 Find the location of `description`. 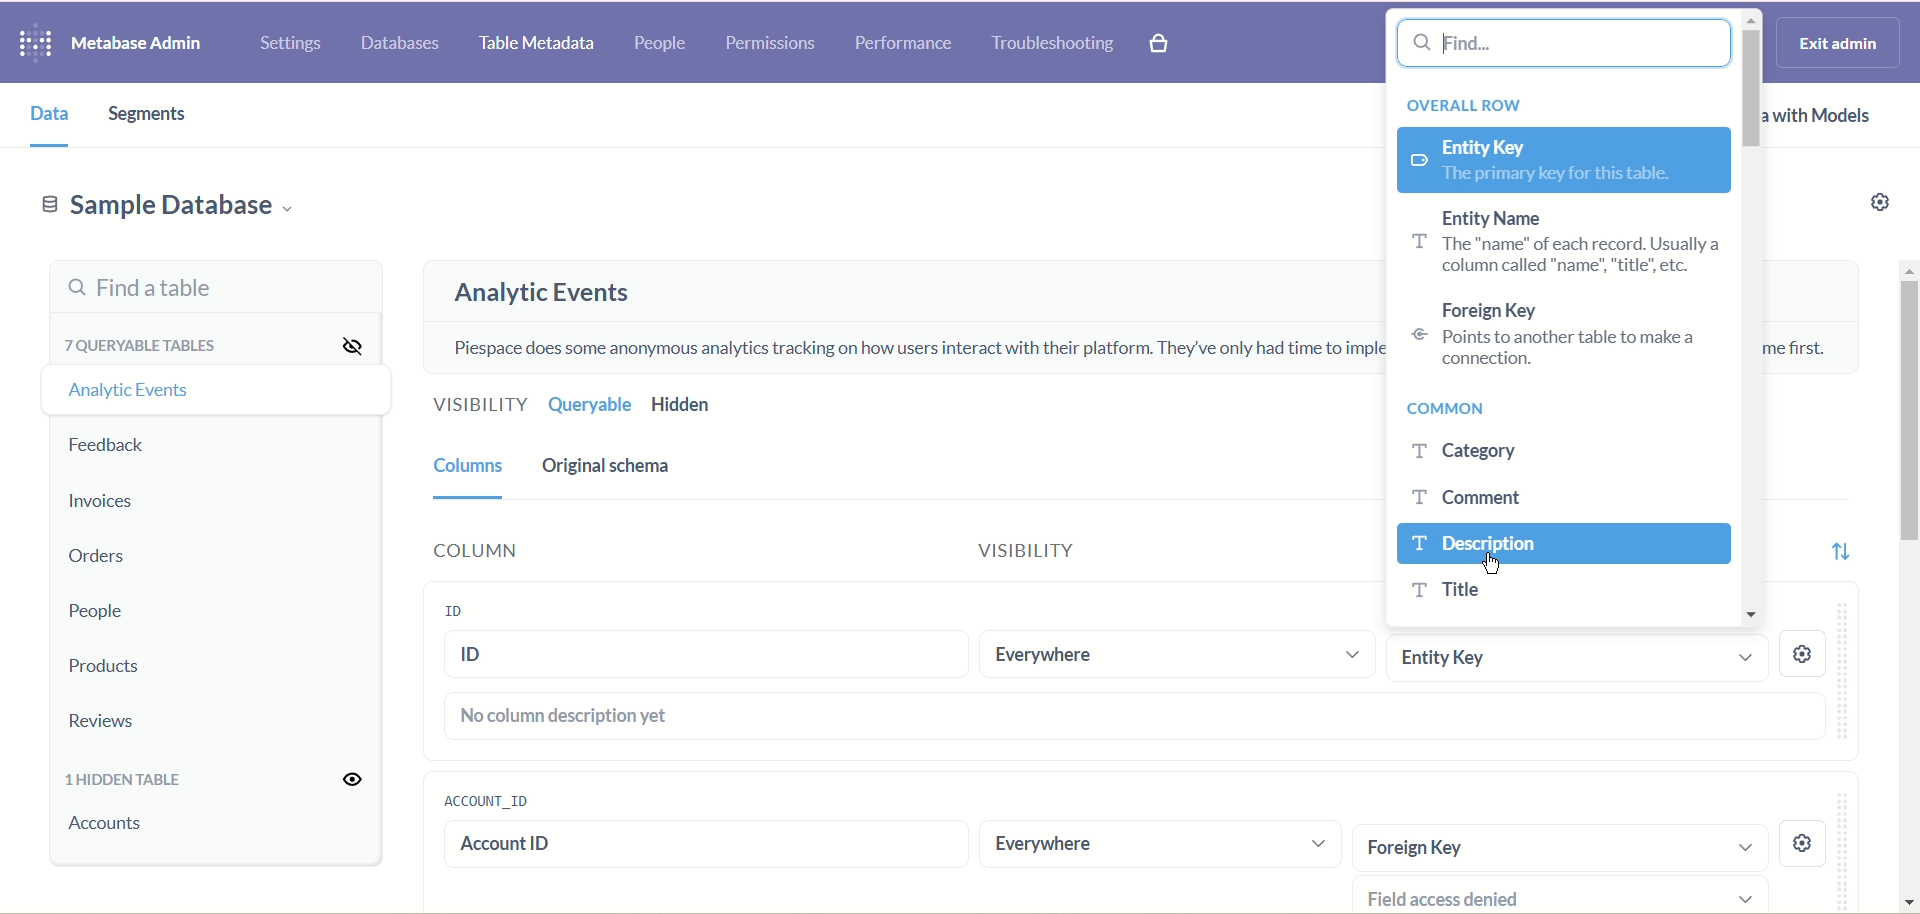

description is located at coordinates (1562, 543).